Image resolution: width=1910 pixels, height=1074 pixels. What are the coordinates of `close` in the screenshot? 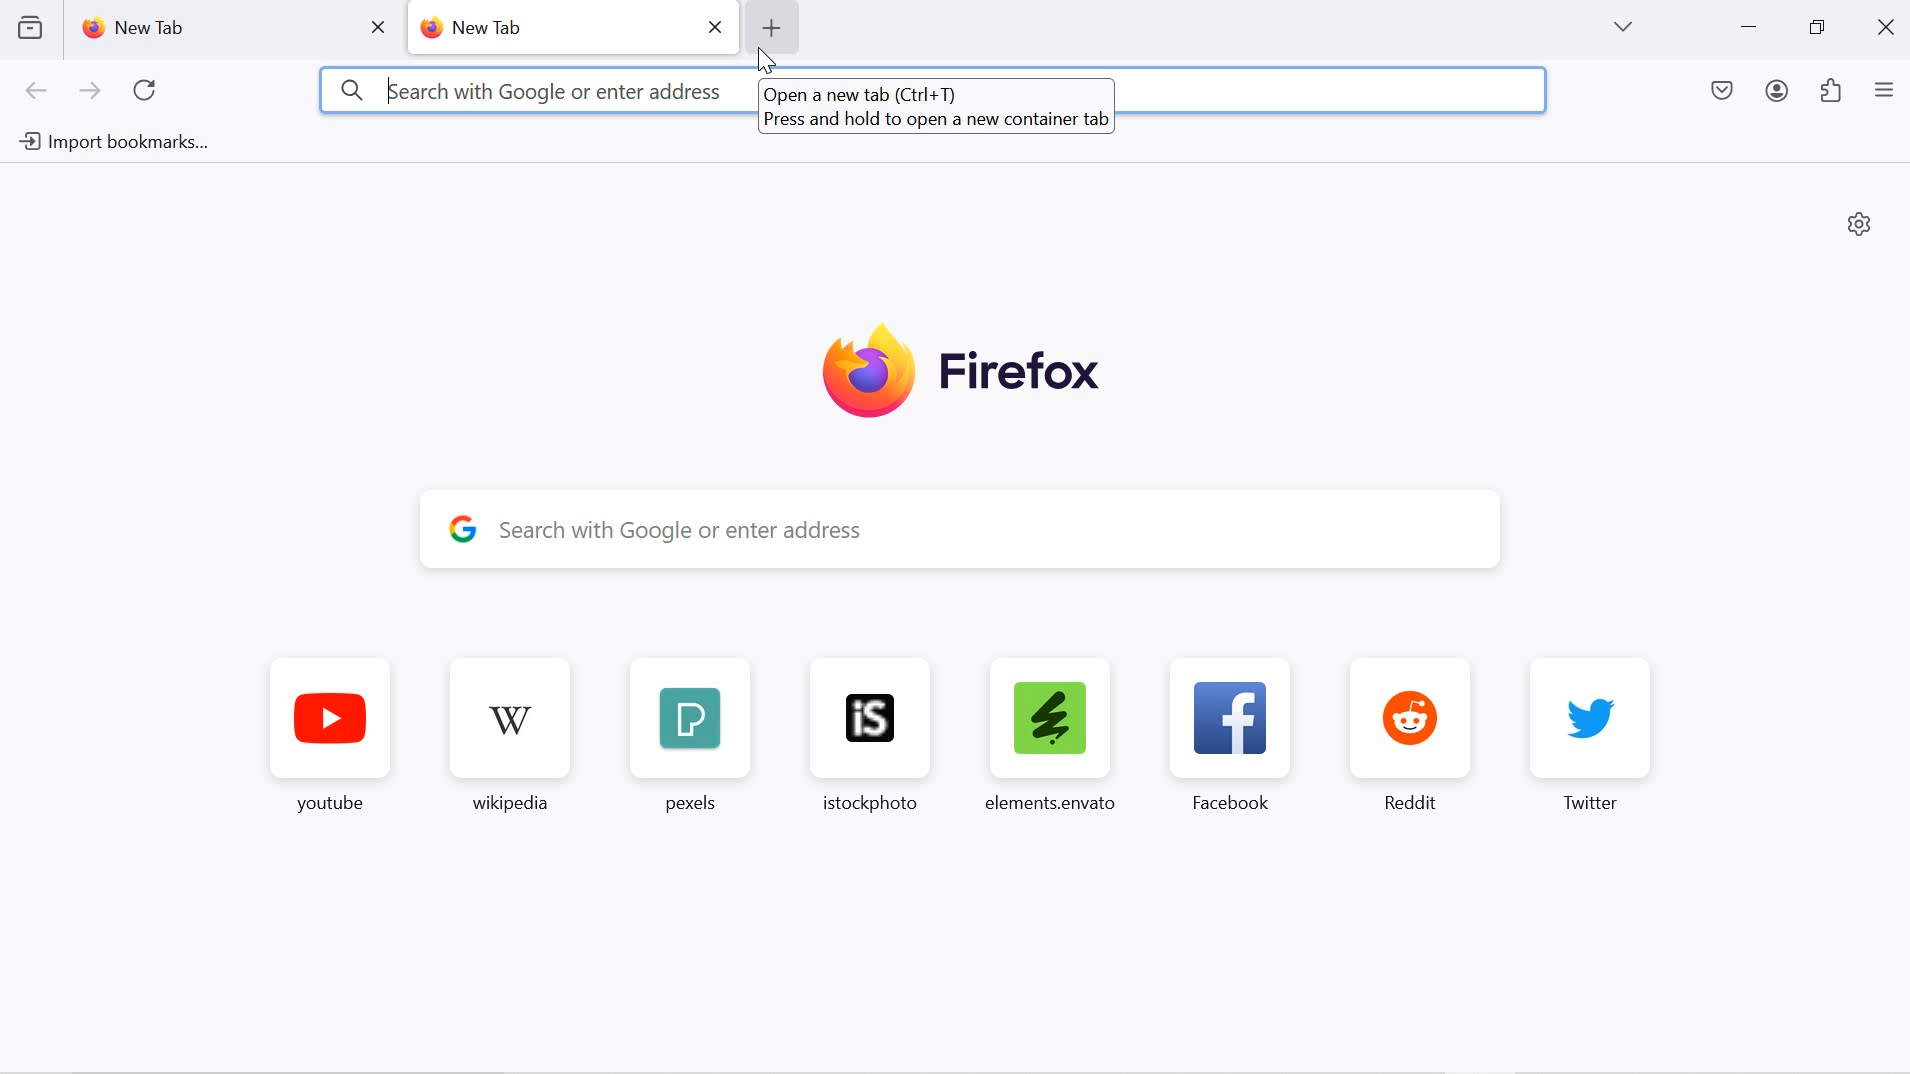 It's located at (1889, 25).